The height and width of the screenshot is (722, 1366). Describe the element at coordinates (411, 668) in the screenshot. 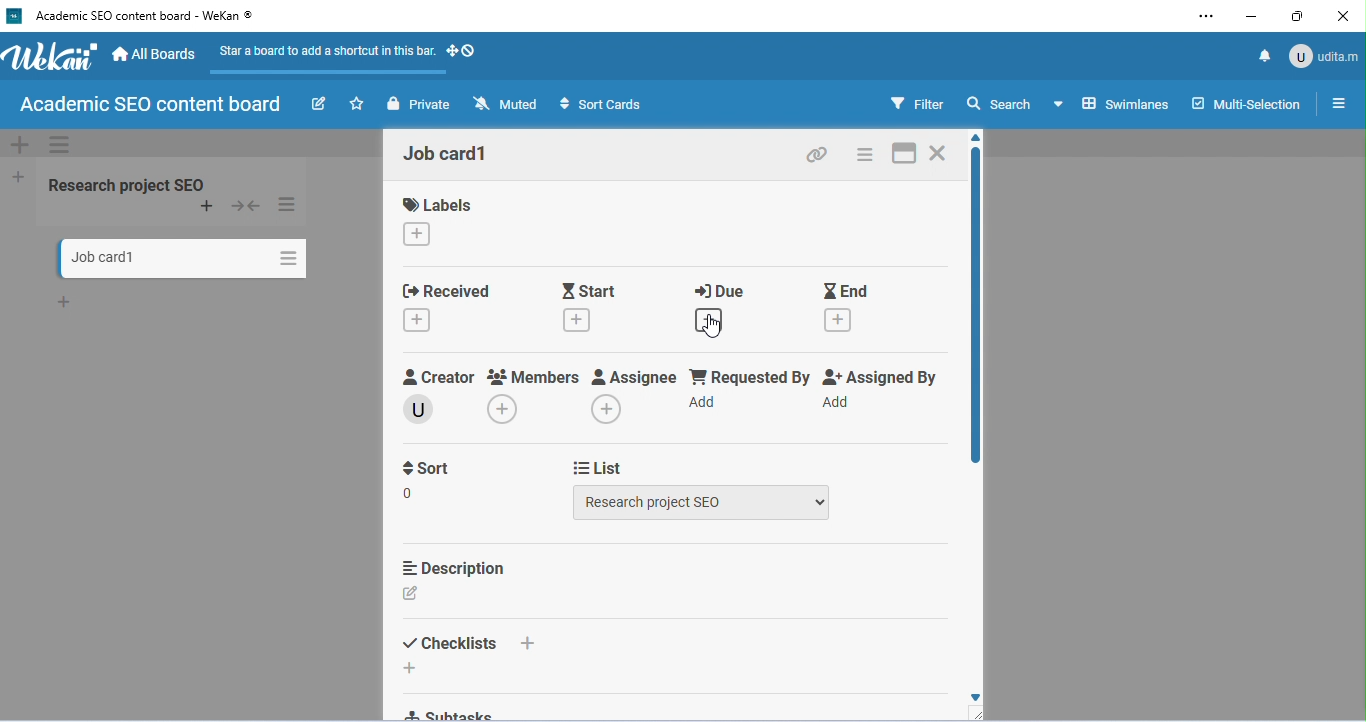

I see `add checklist to bottom` at that location.